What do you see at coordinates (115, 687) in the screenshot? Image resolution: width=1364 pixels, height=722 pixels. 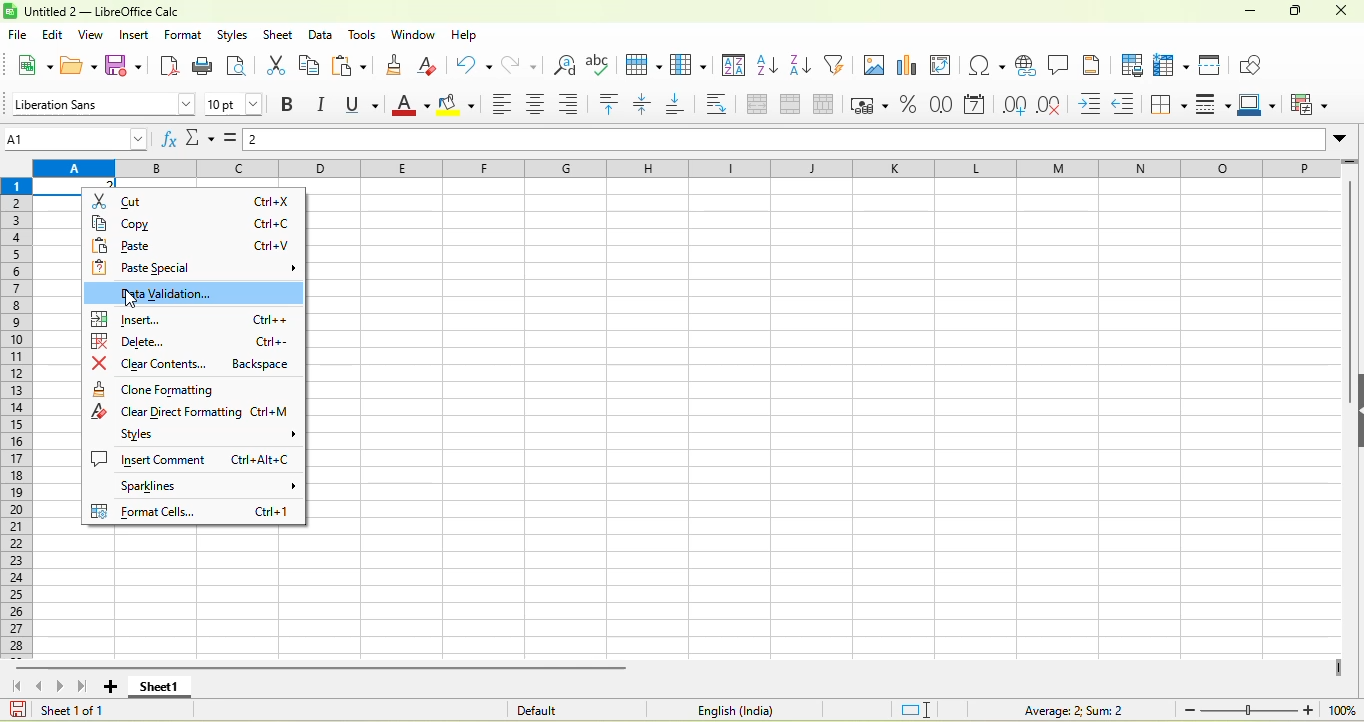 I see `add new sheet` at bounding box center [115, 687].